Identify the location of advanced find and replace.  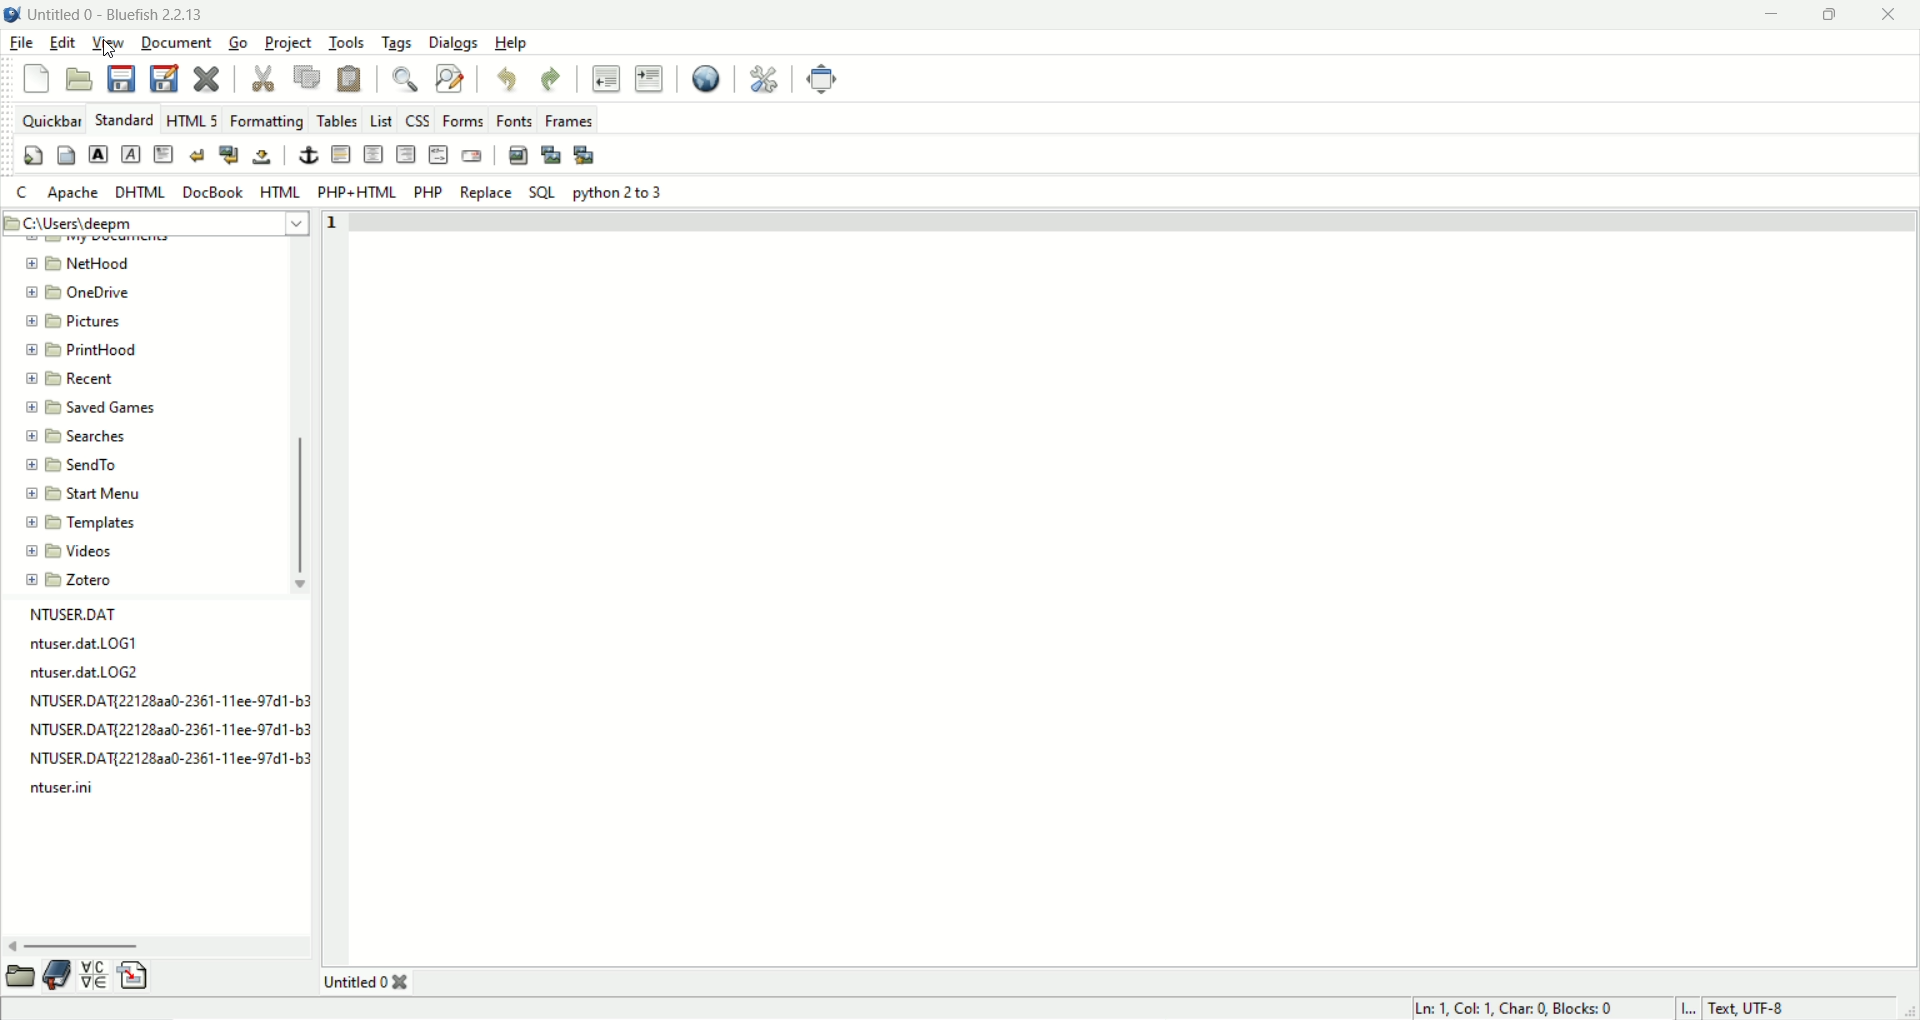
(452, 79).